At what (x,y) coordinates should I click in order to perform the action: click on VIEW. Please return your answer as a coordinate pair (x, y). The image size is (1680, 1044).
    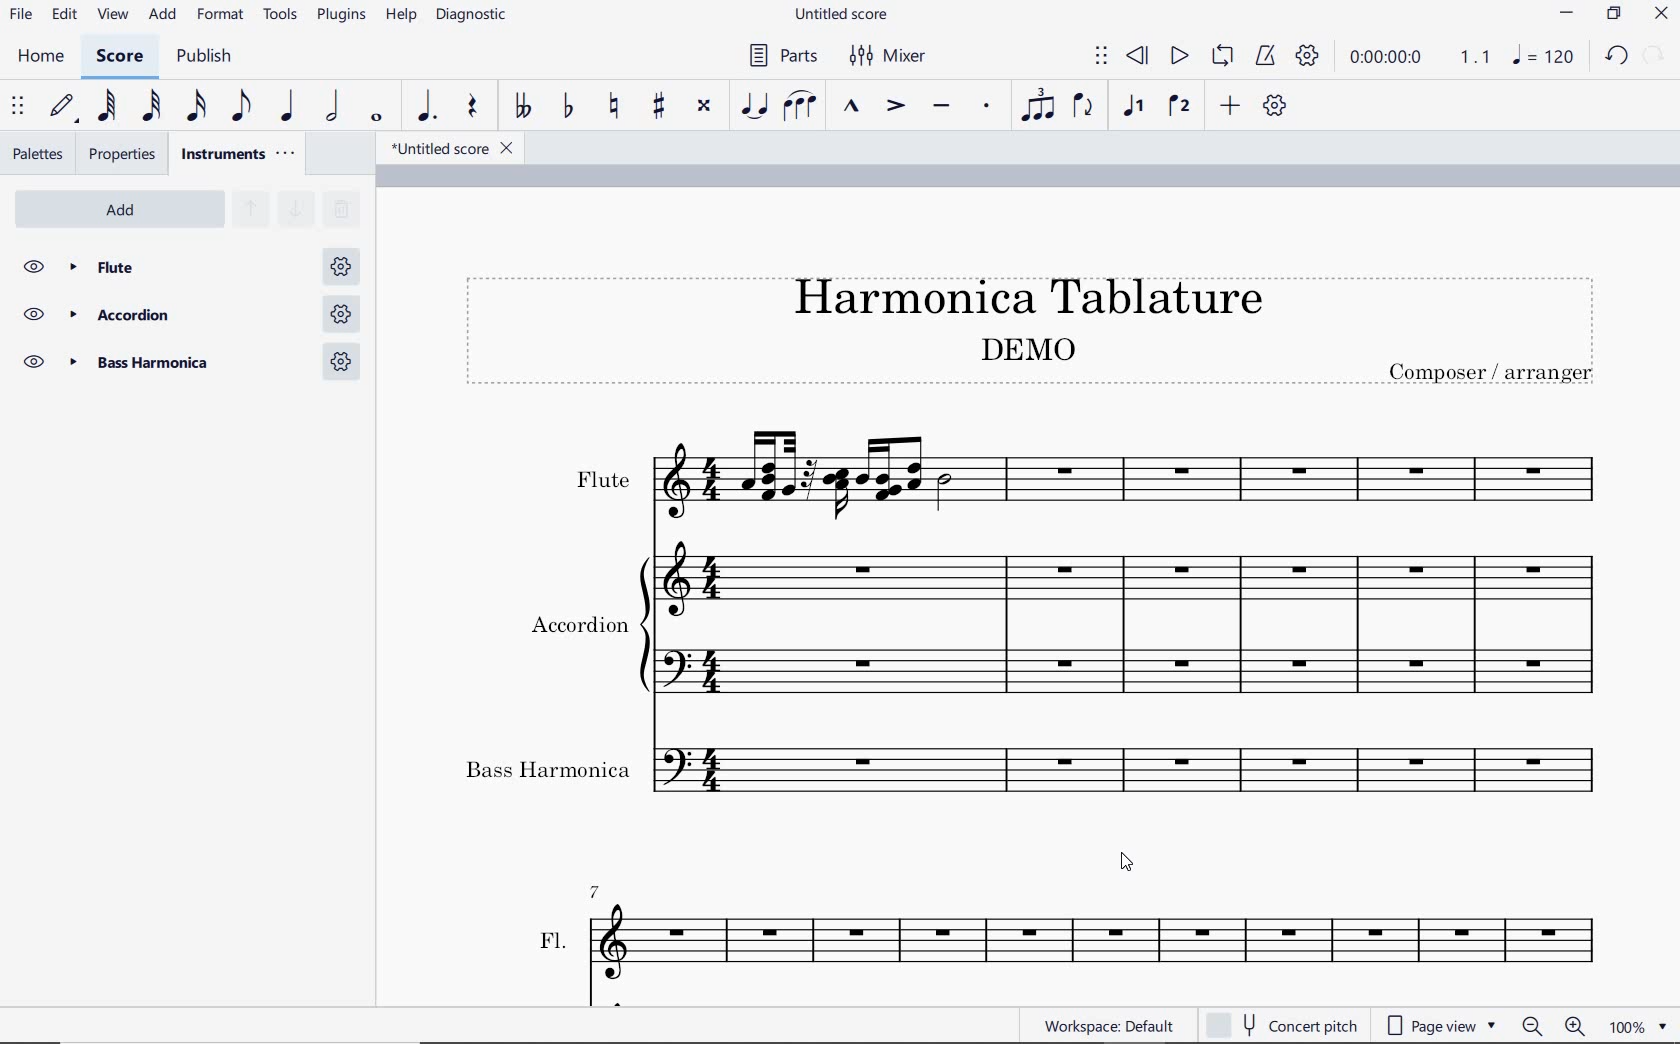
    Looking at the image, I should click on (114, 14).